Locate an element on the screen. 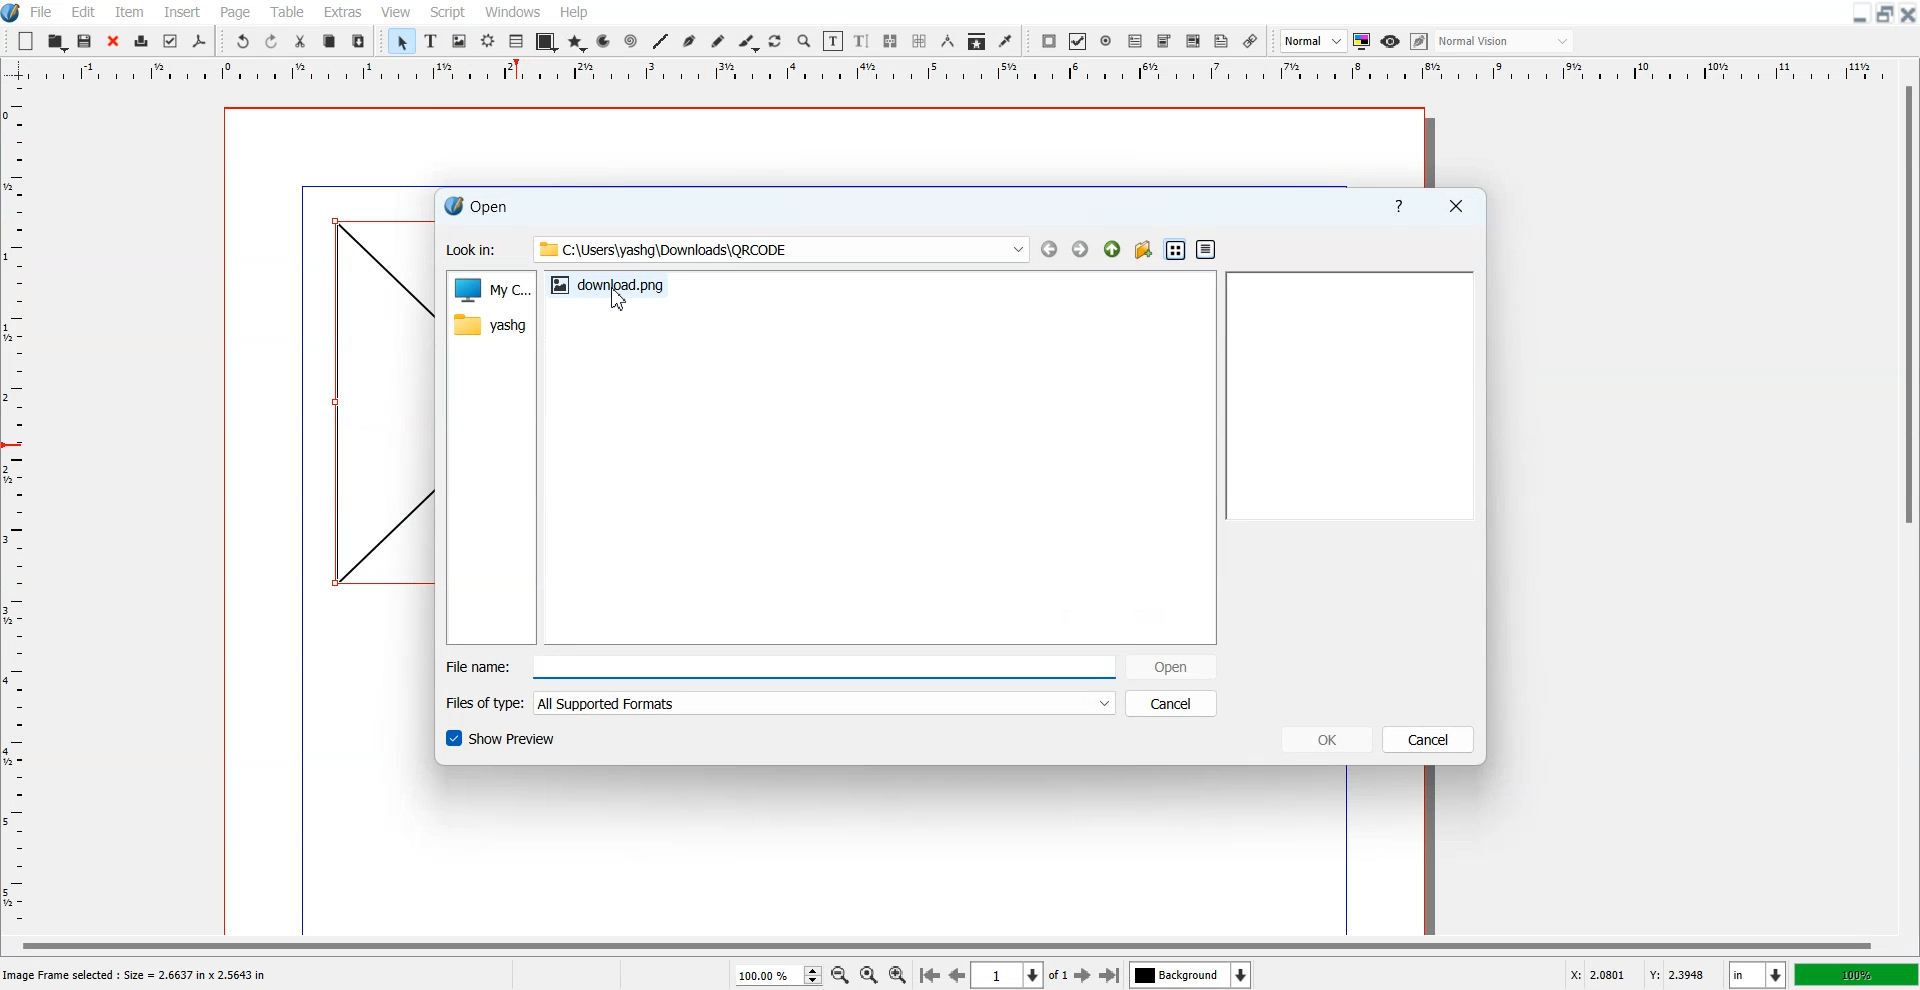  File of type is located at coordinates (779, 703).